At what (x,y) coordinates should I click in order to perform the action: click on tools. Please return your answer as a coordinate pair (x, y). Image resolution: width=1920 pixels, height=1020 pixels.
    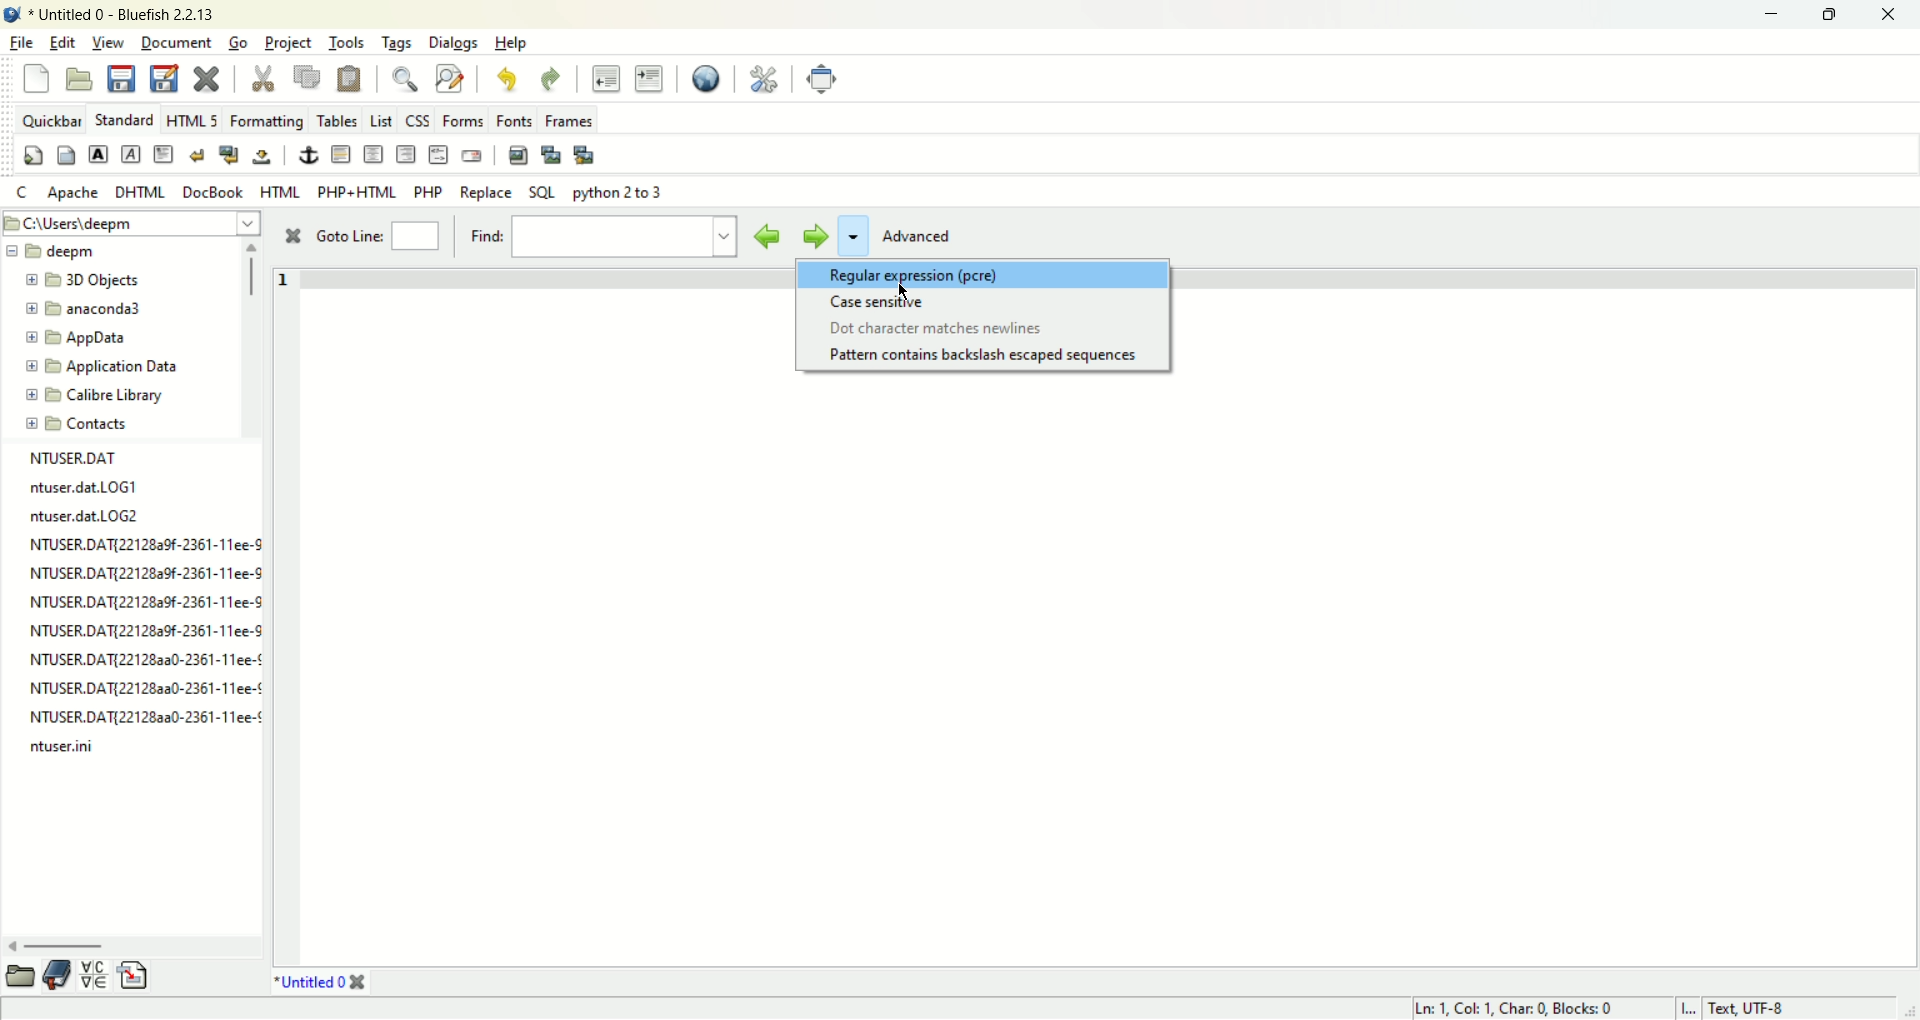
    Looking at the image, I should click on (349, 44).